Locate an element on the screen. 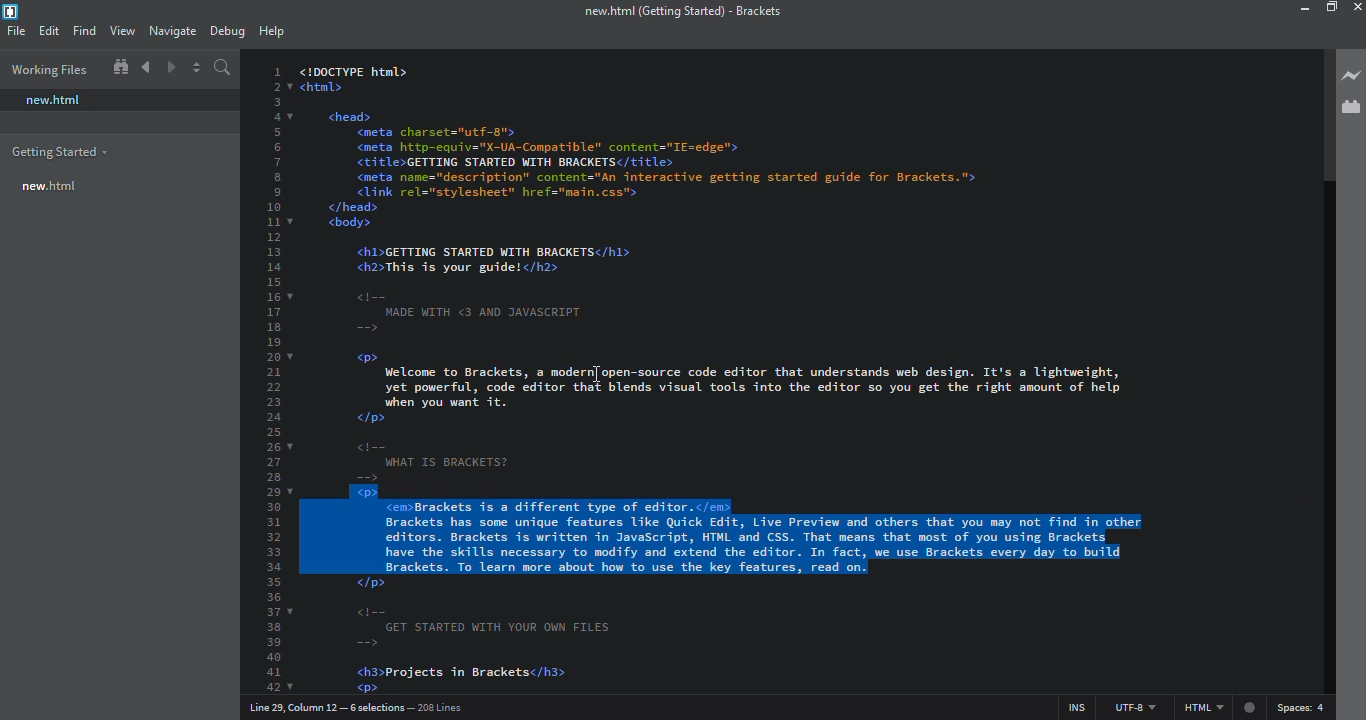  new is located at coordinates (46, 184).